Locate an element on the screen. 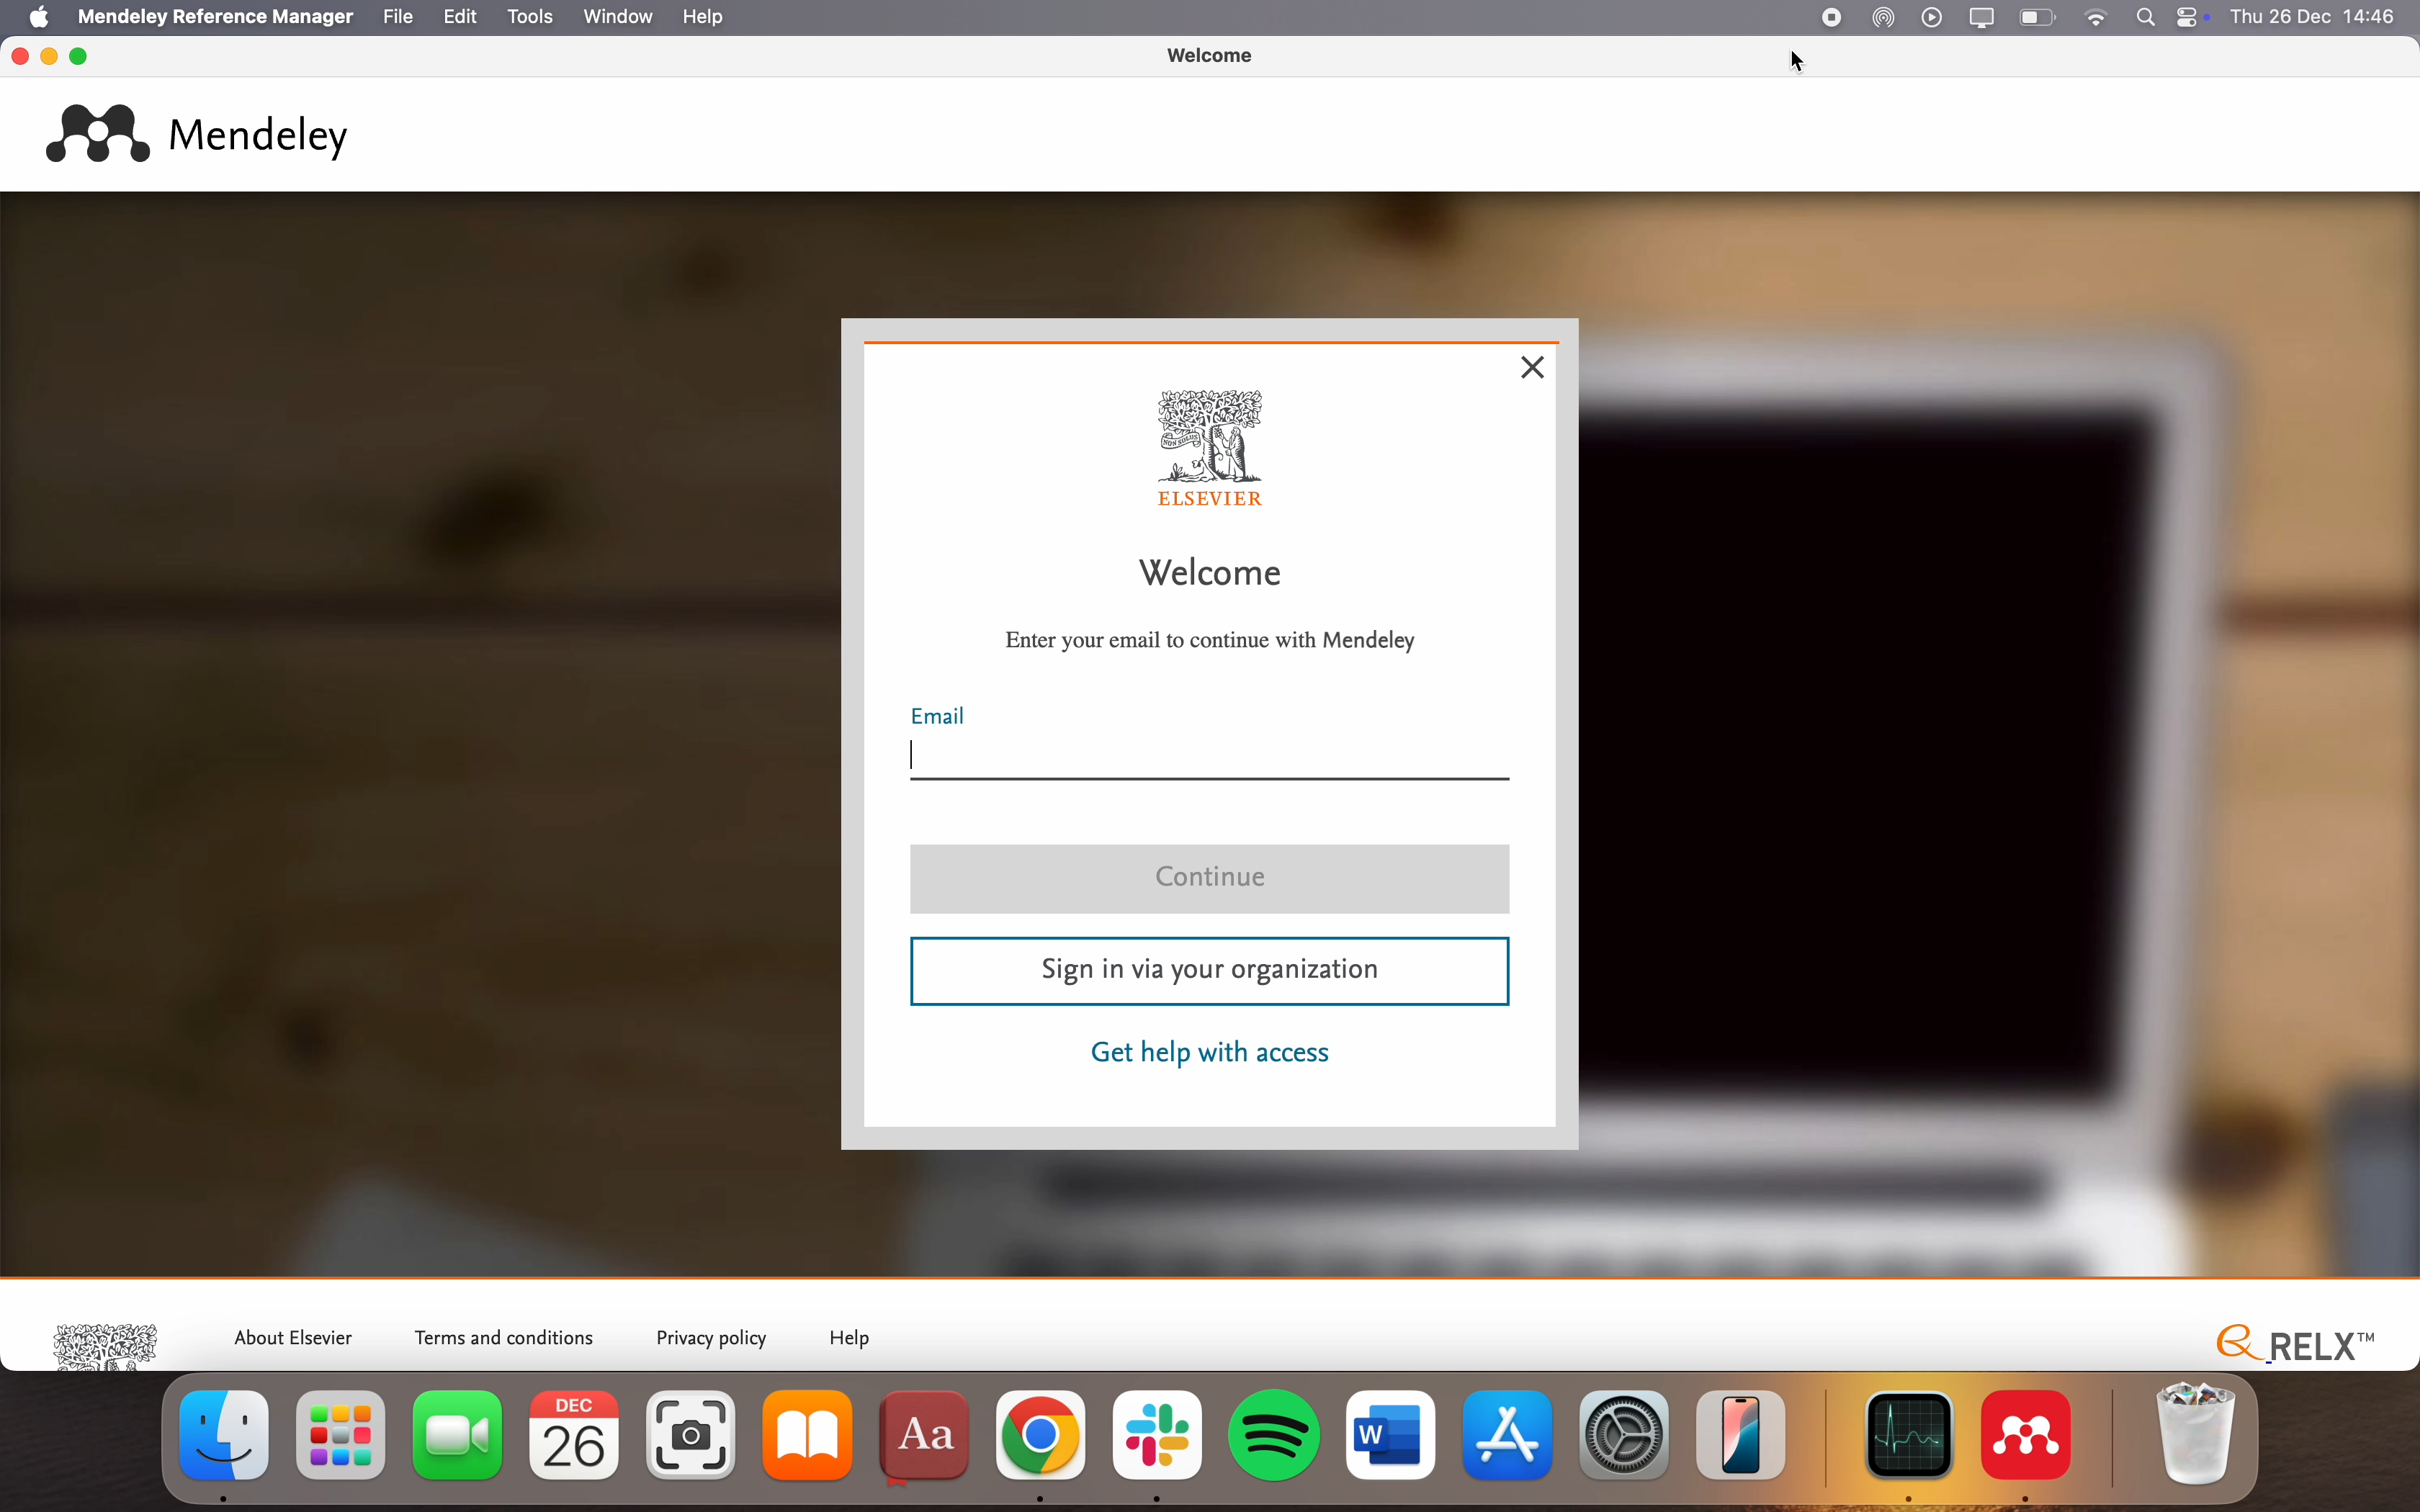 This screenshot has width=2420, height=1512. minimize is located at coordinates (53, 58).